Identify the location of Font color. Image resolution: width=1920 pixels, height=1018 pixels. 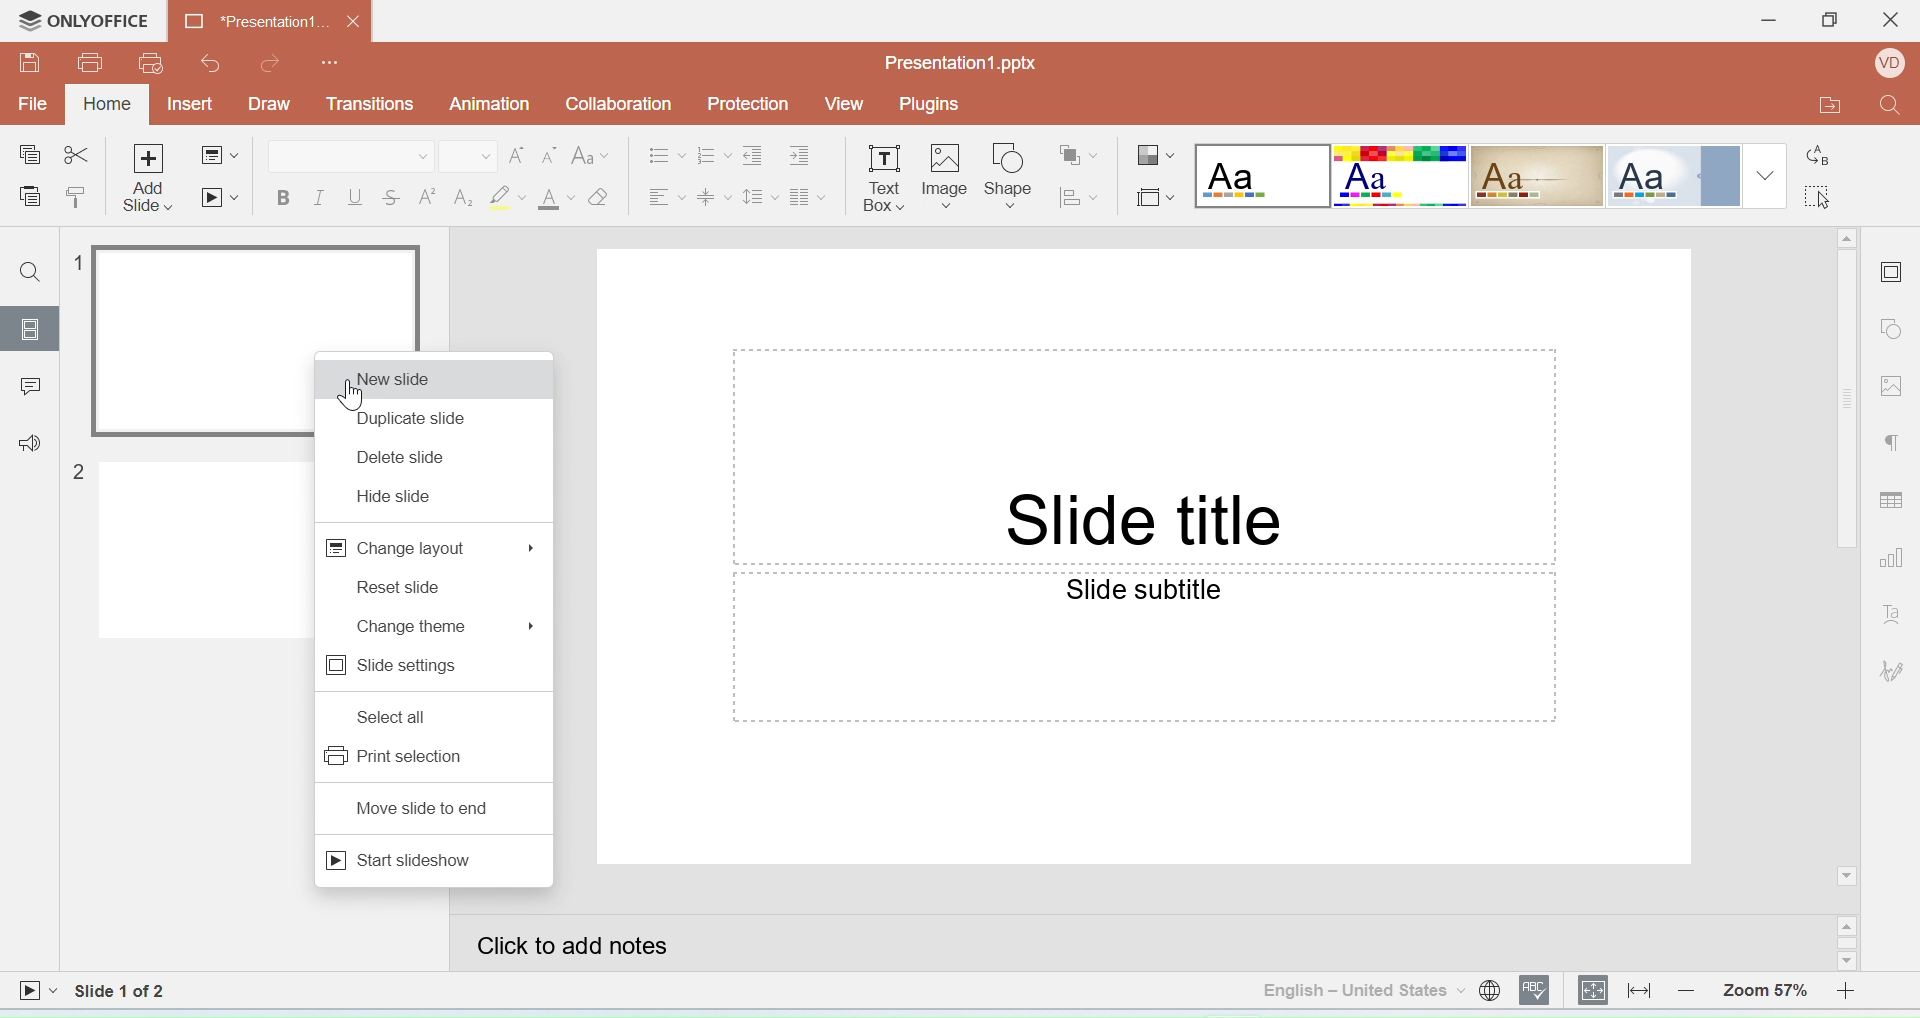
(557, 199).